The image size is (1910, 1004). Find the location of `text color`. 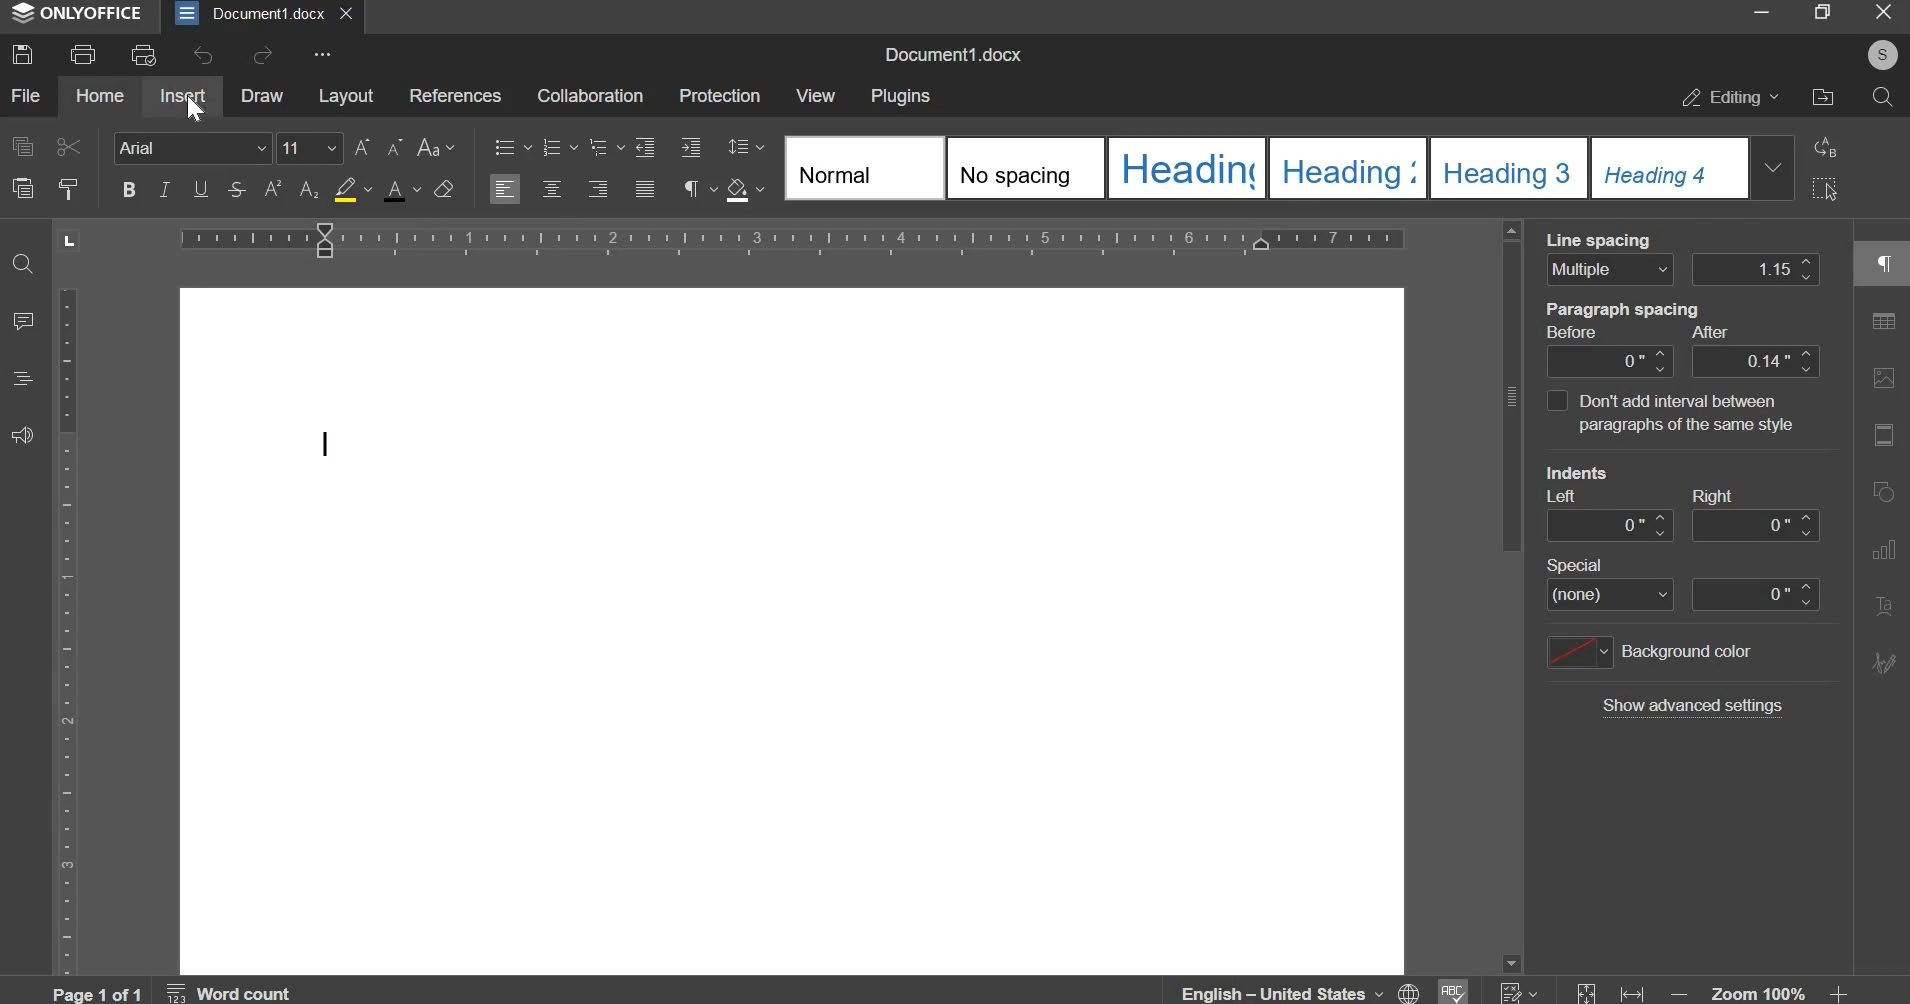

text color is located at coordinates (401, 190).